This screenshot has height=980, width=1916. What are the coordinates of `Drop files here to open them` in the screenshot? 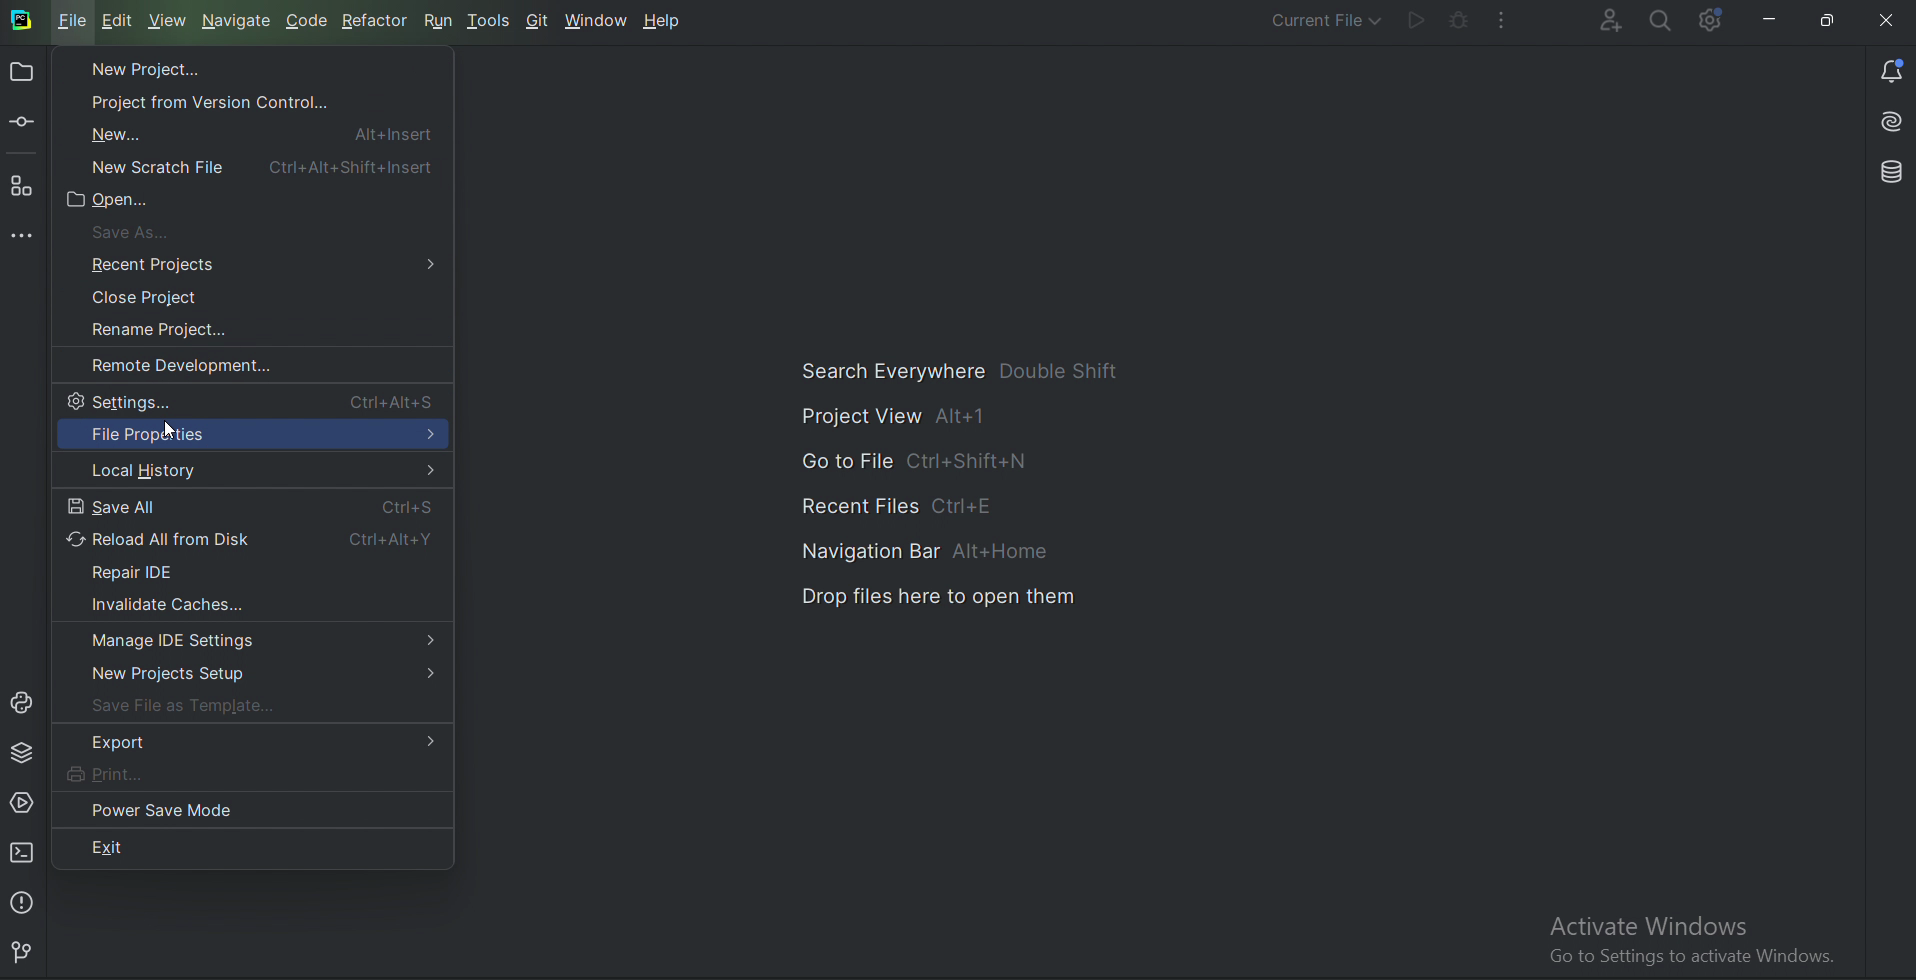 It's located at (944, 596).